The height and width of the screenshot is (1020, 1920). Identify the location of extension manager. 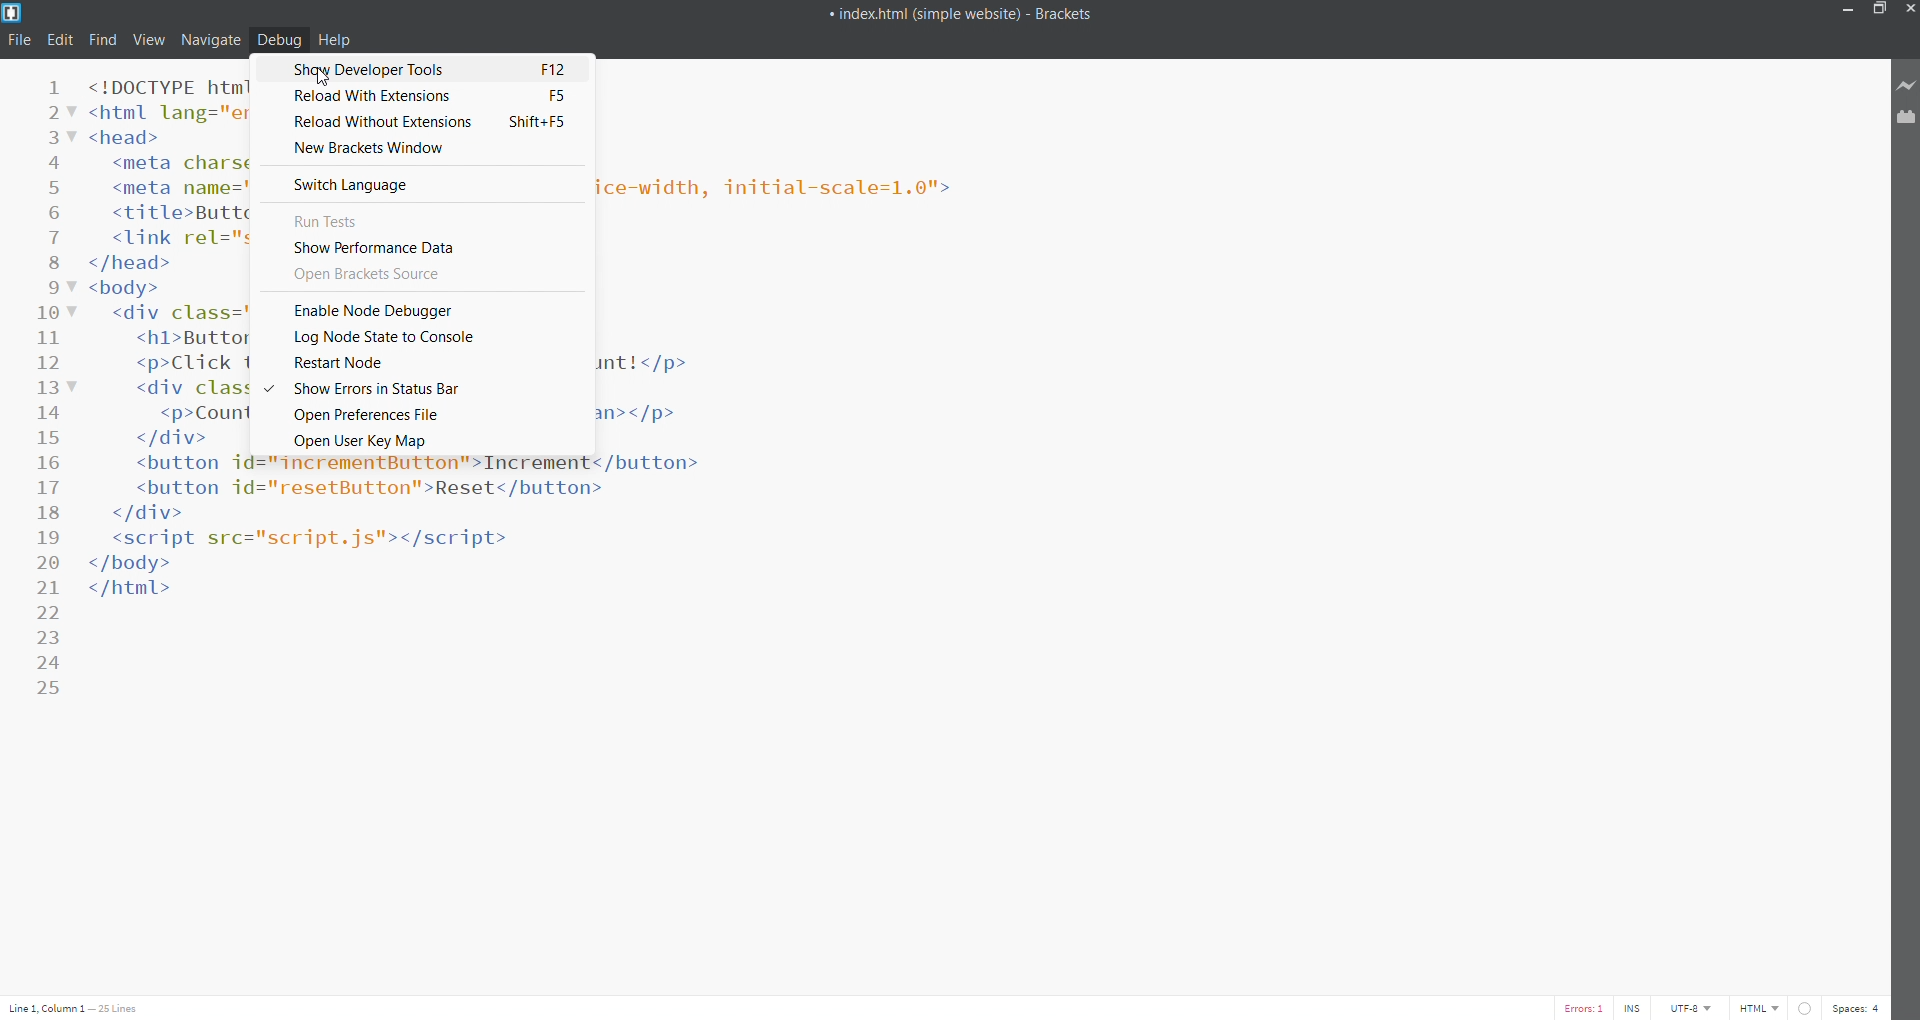
(1904, 124).